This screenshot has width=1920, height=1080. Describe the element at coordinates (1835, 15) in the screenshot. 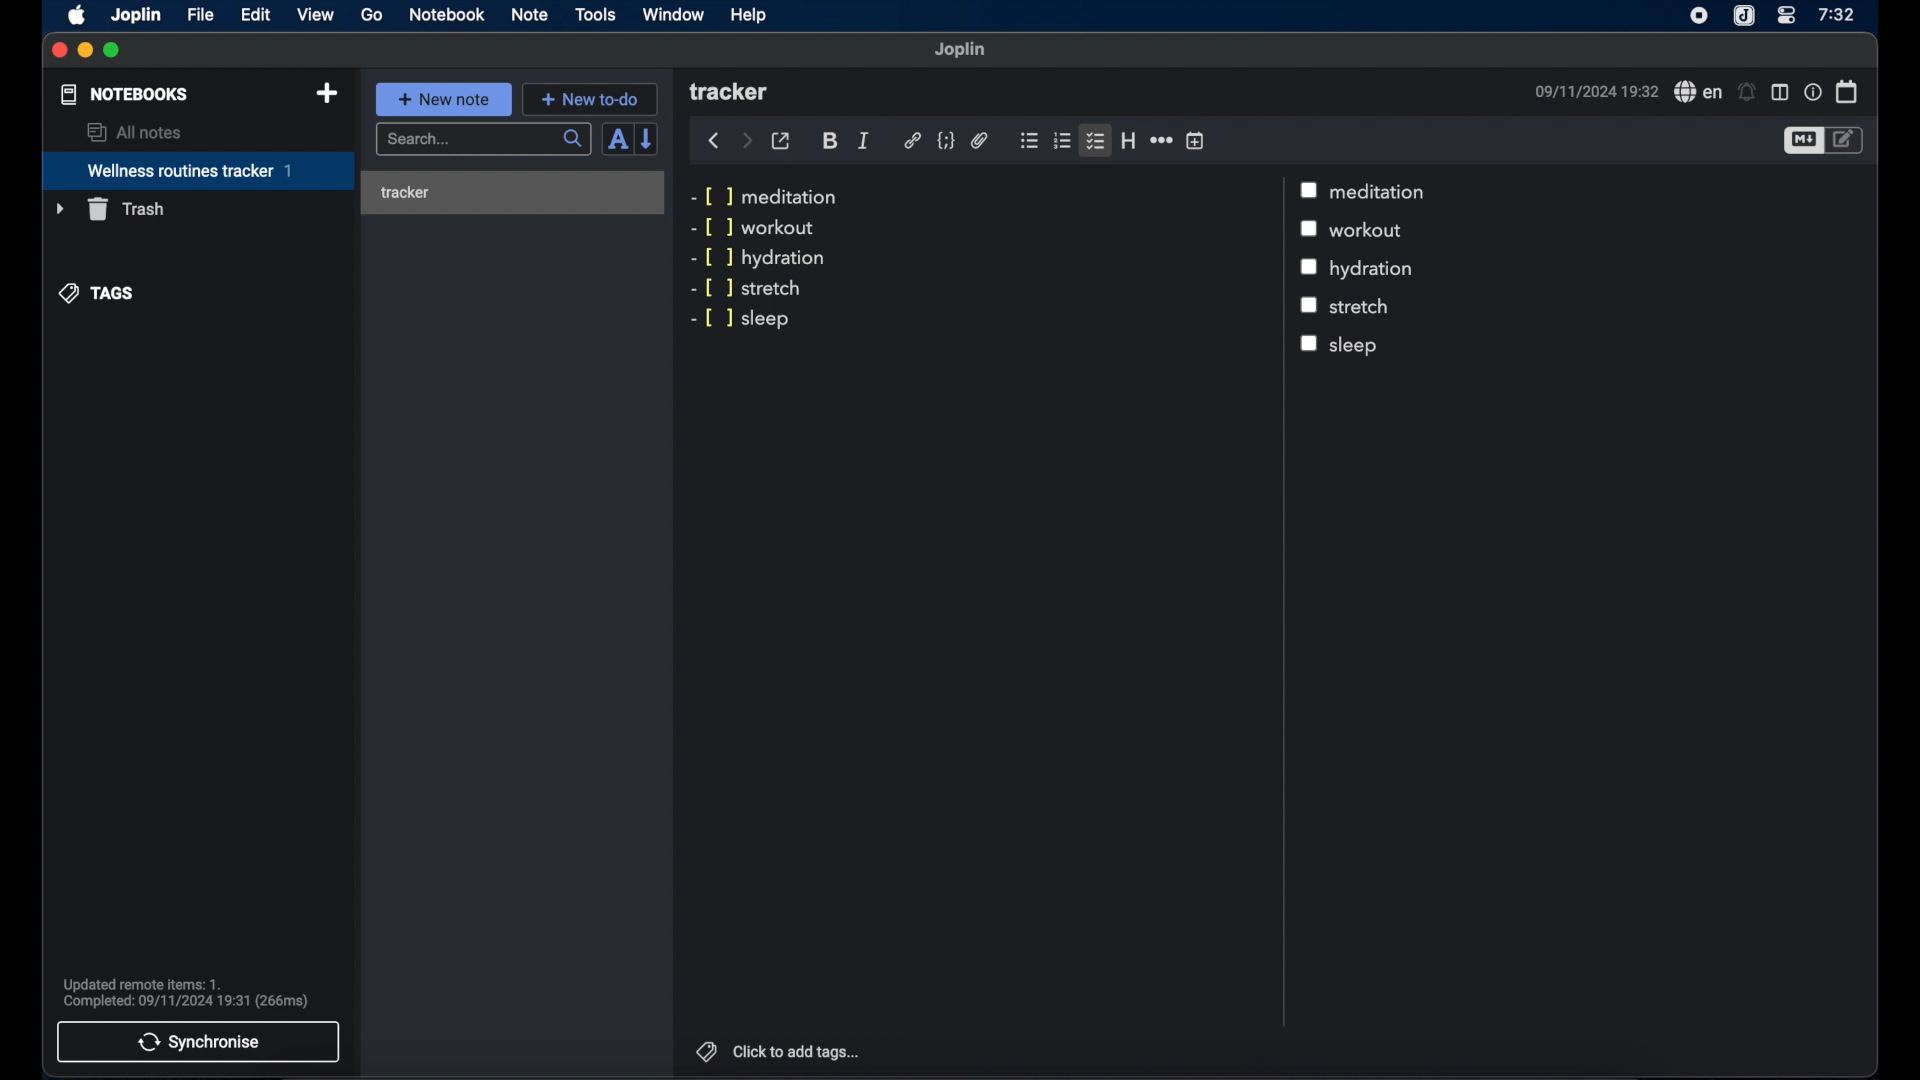

I see `7:32` at that location.